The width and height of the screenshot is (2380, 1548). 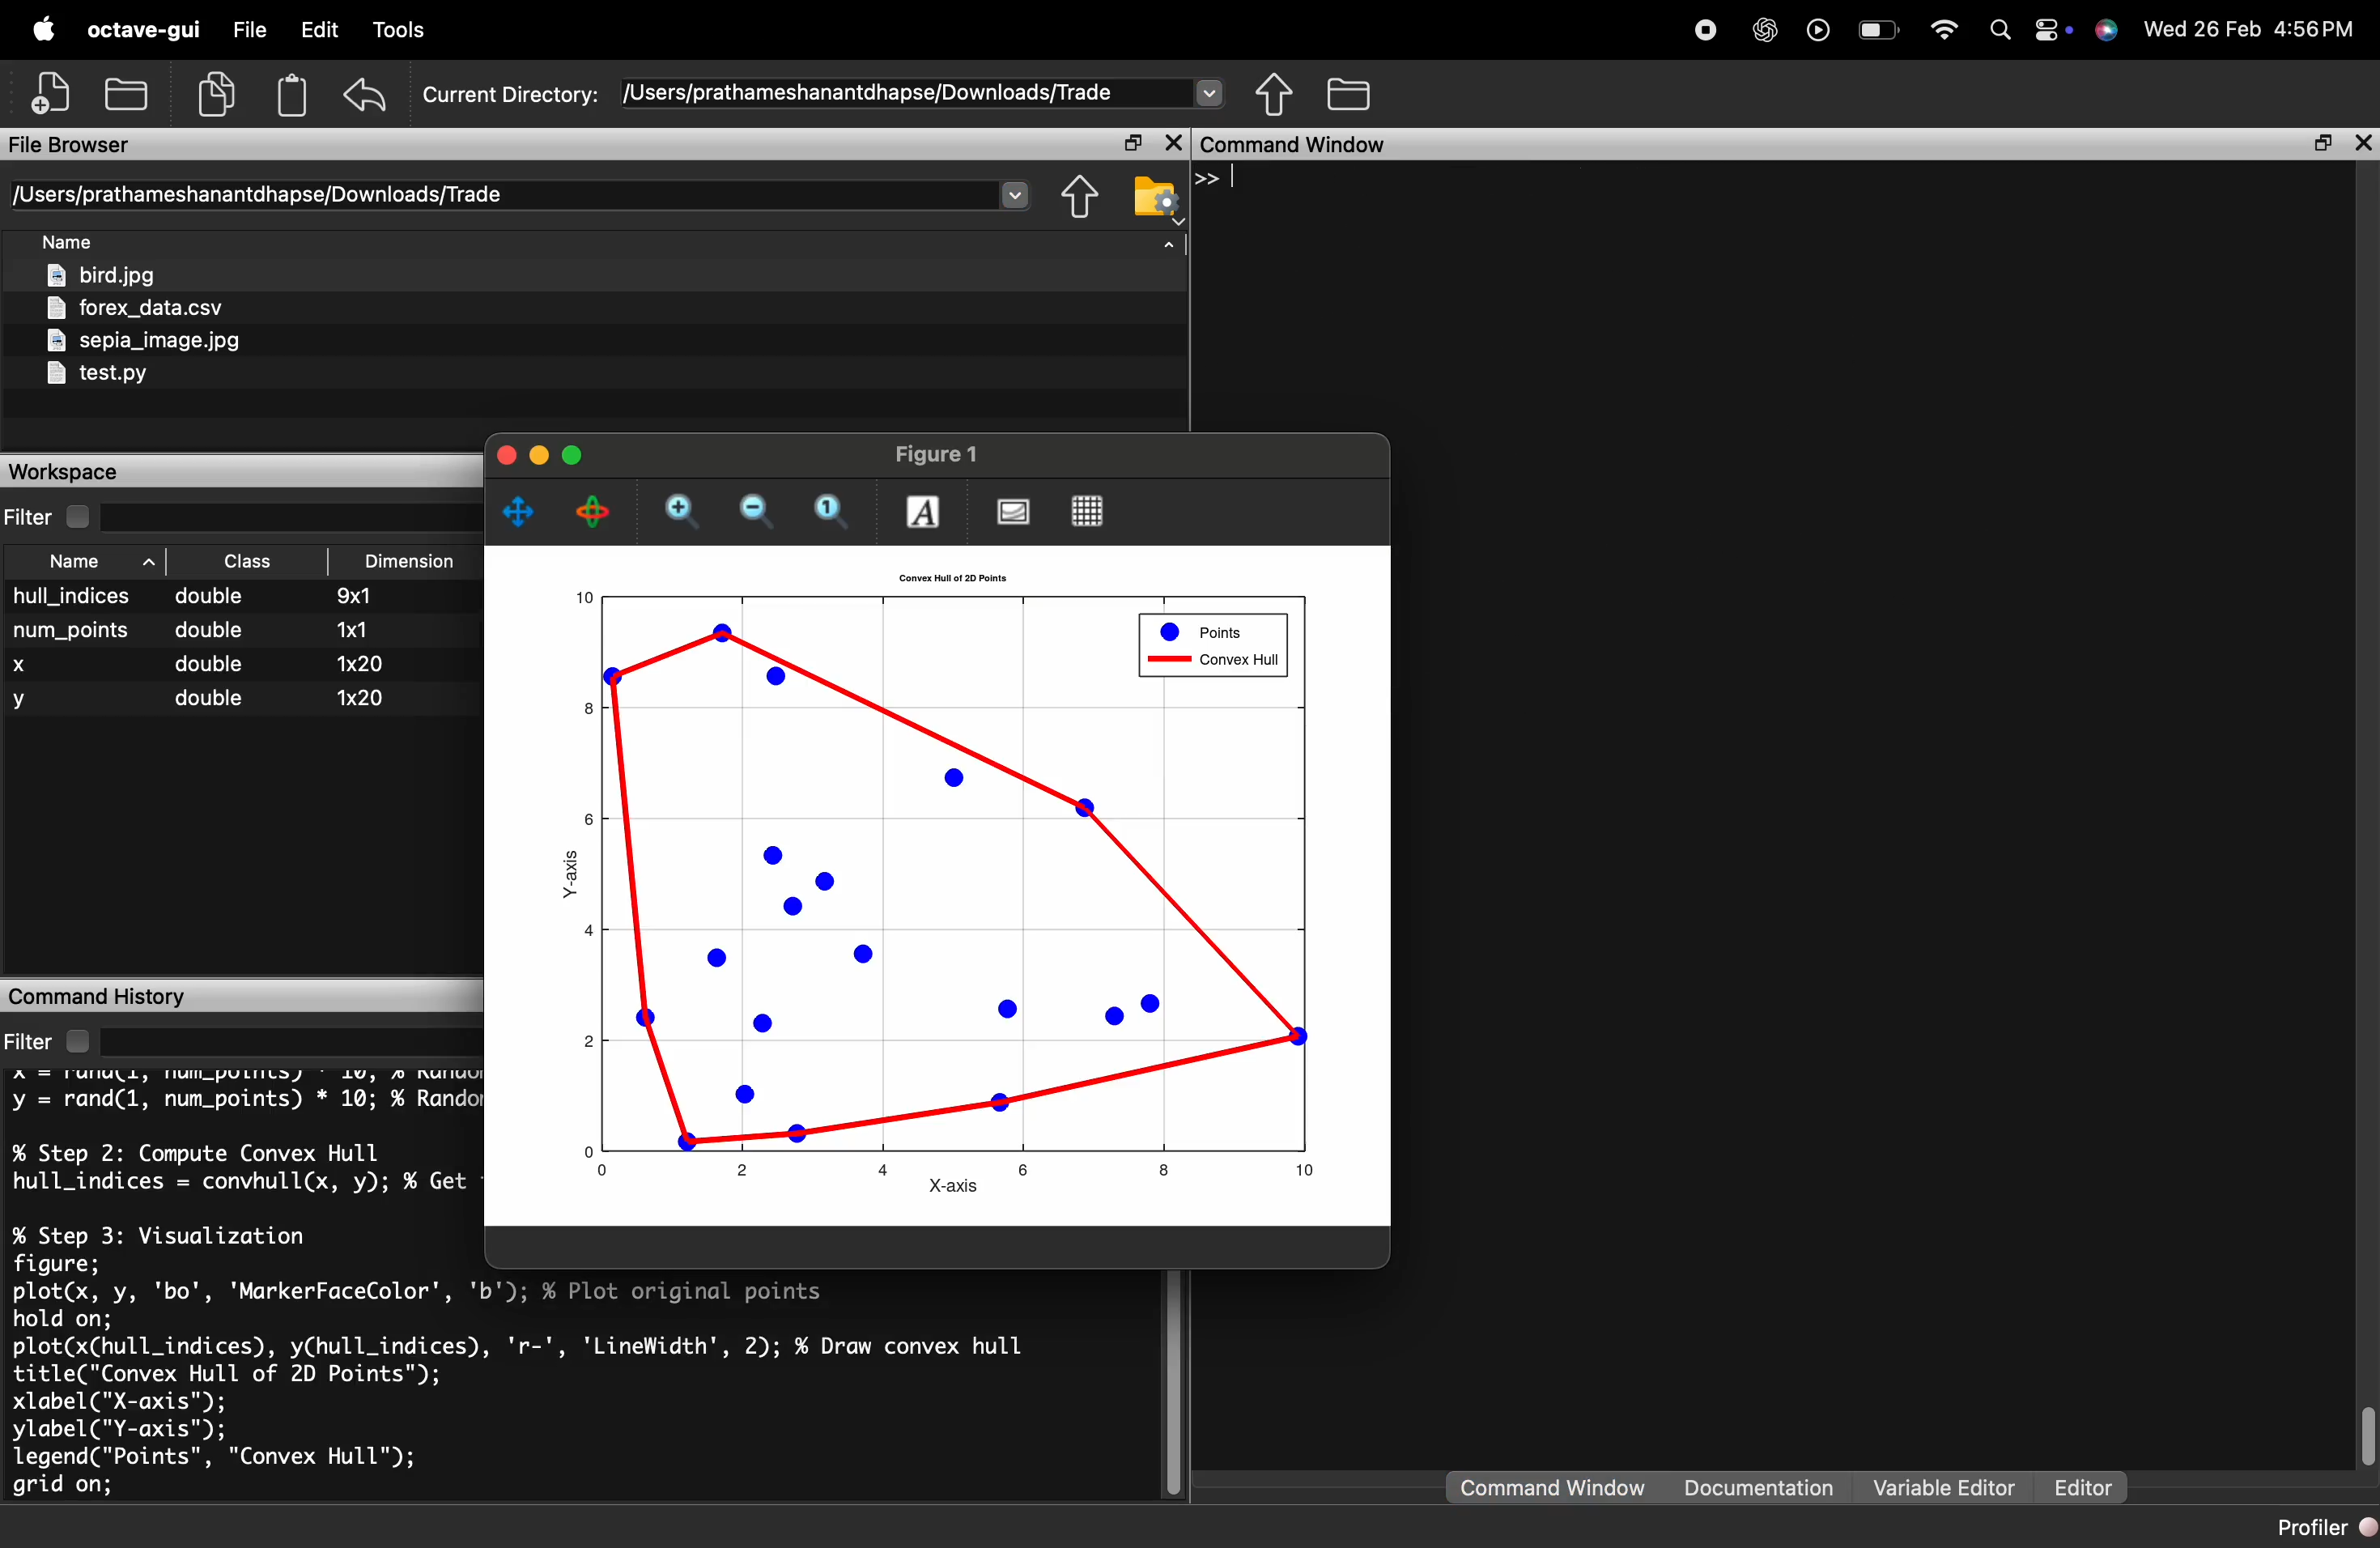 What do you see at coordinates (2083, 1488) in the screenshot?
I see `Editor` at bounding box center [2083, 1488].